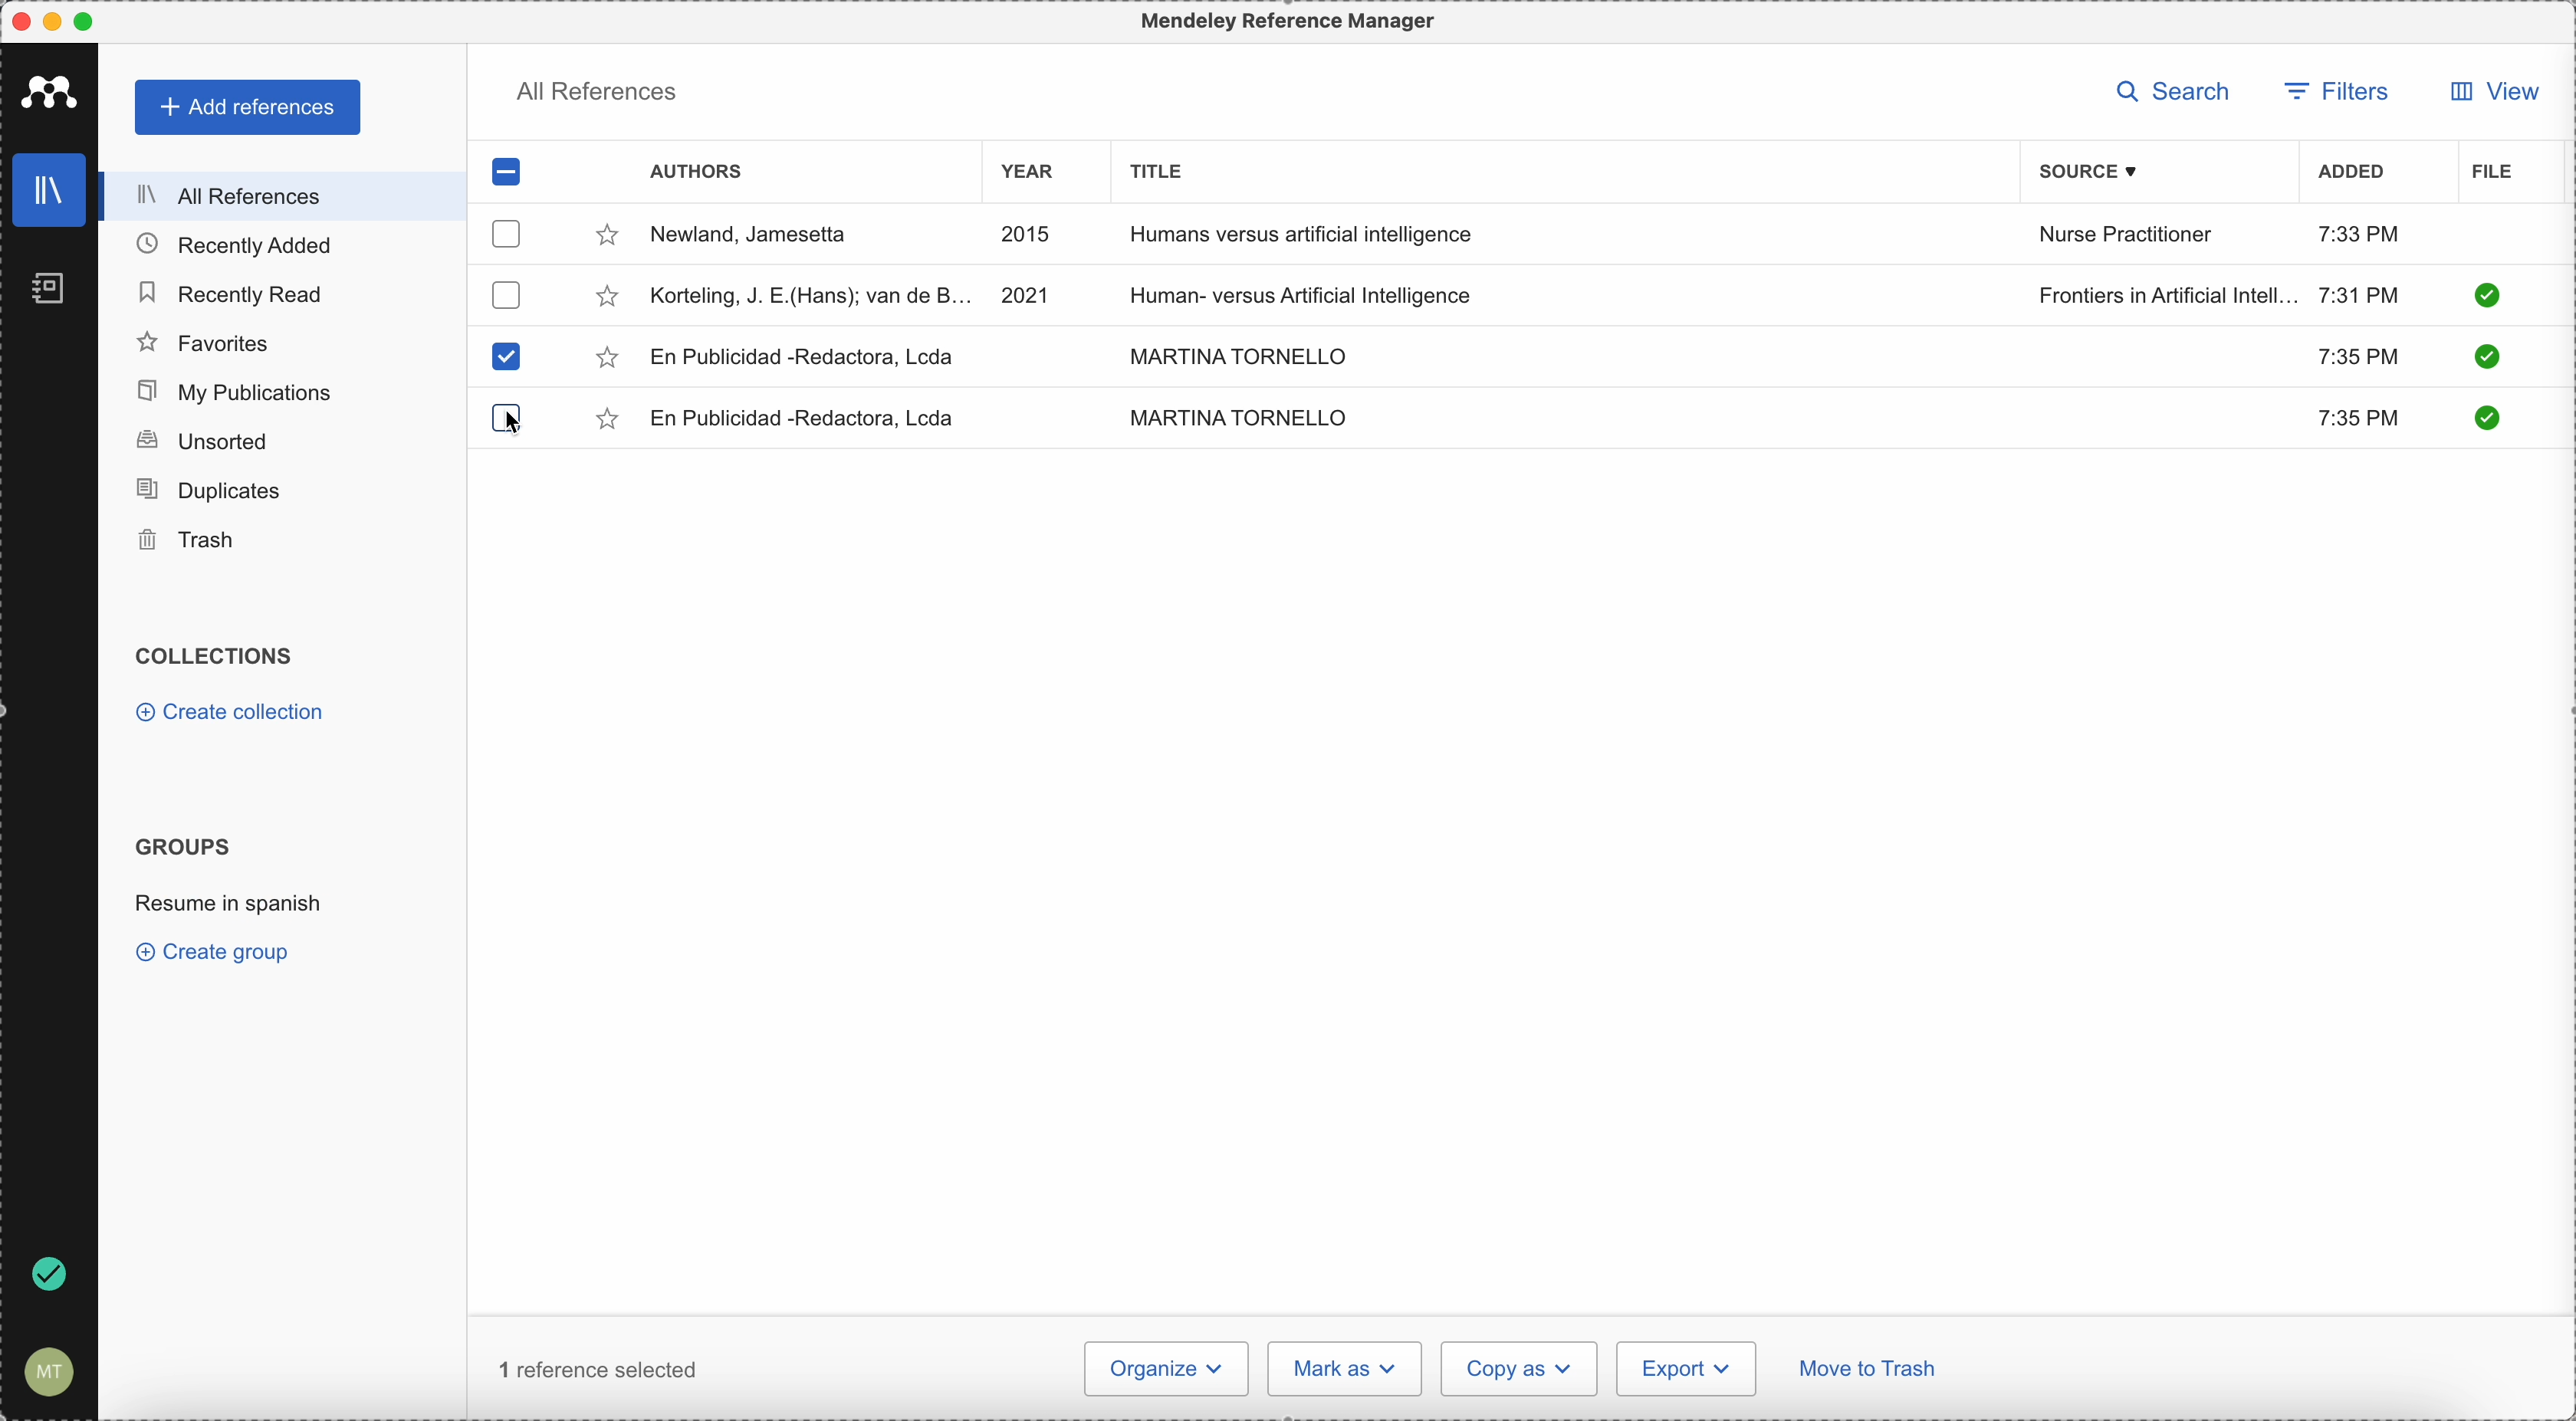 The image size is (2576, 1421). What do you see at coordinates (2167, 295) in the screenshot?
I see `Frontiers in Artificial Intelligence` at bounding box center [2167, 295].